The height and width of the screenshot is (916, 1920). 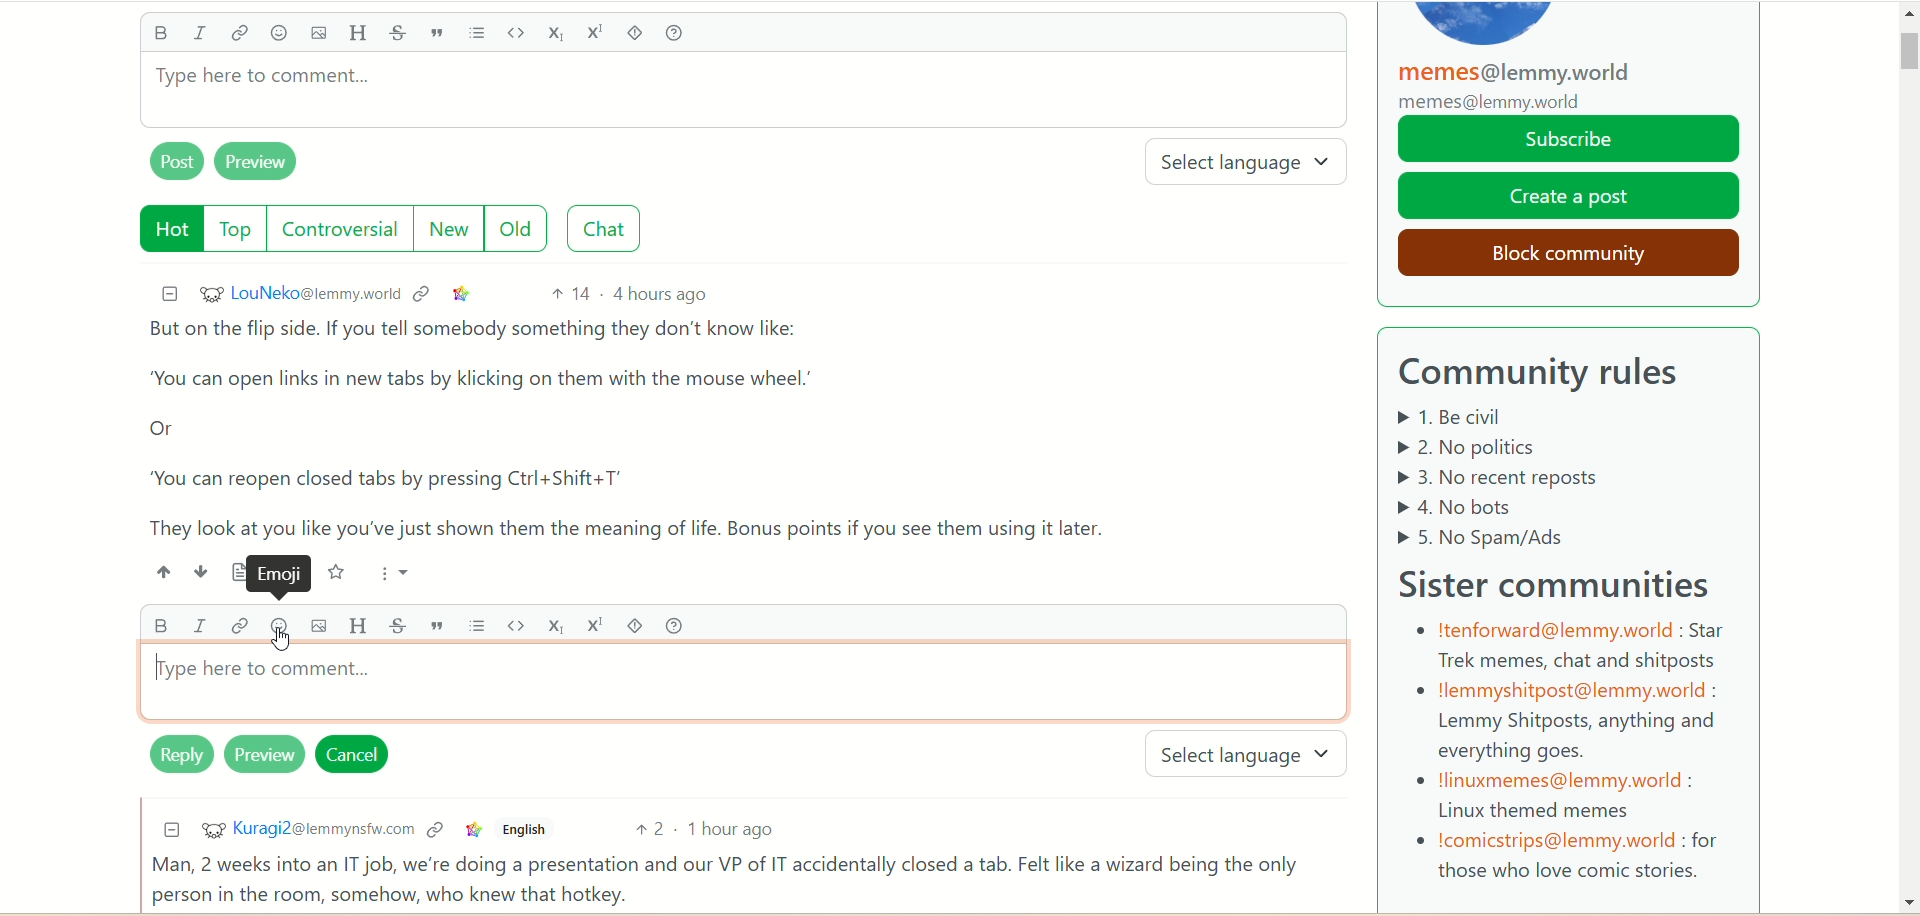 I want to click on image, so click(x=317, y=36).